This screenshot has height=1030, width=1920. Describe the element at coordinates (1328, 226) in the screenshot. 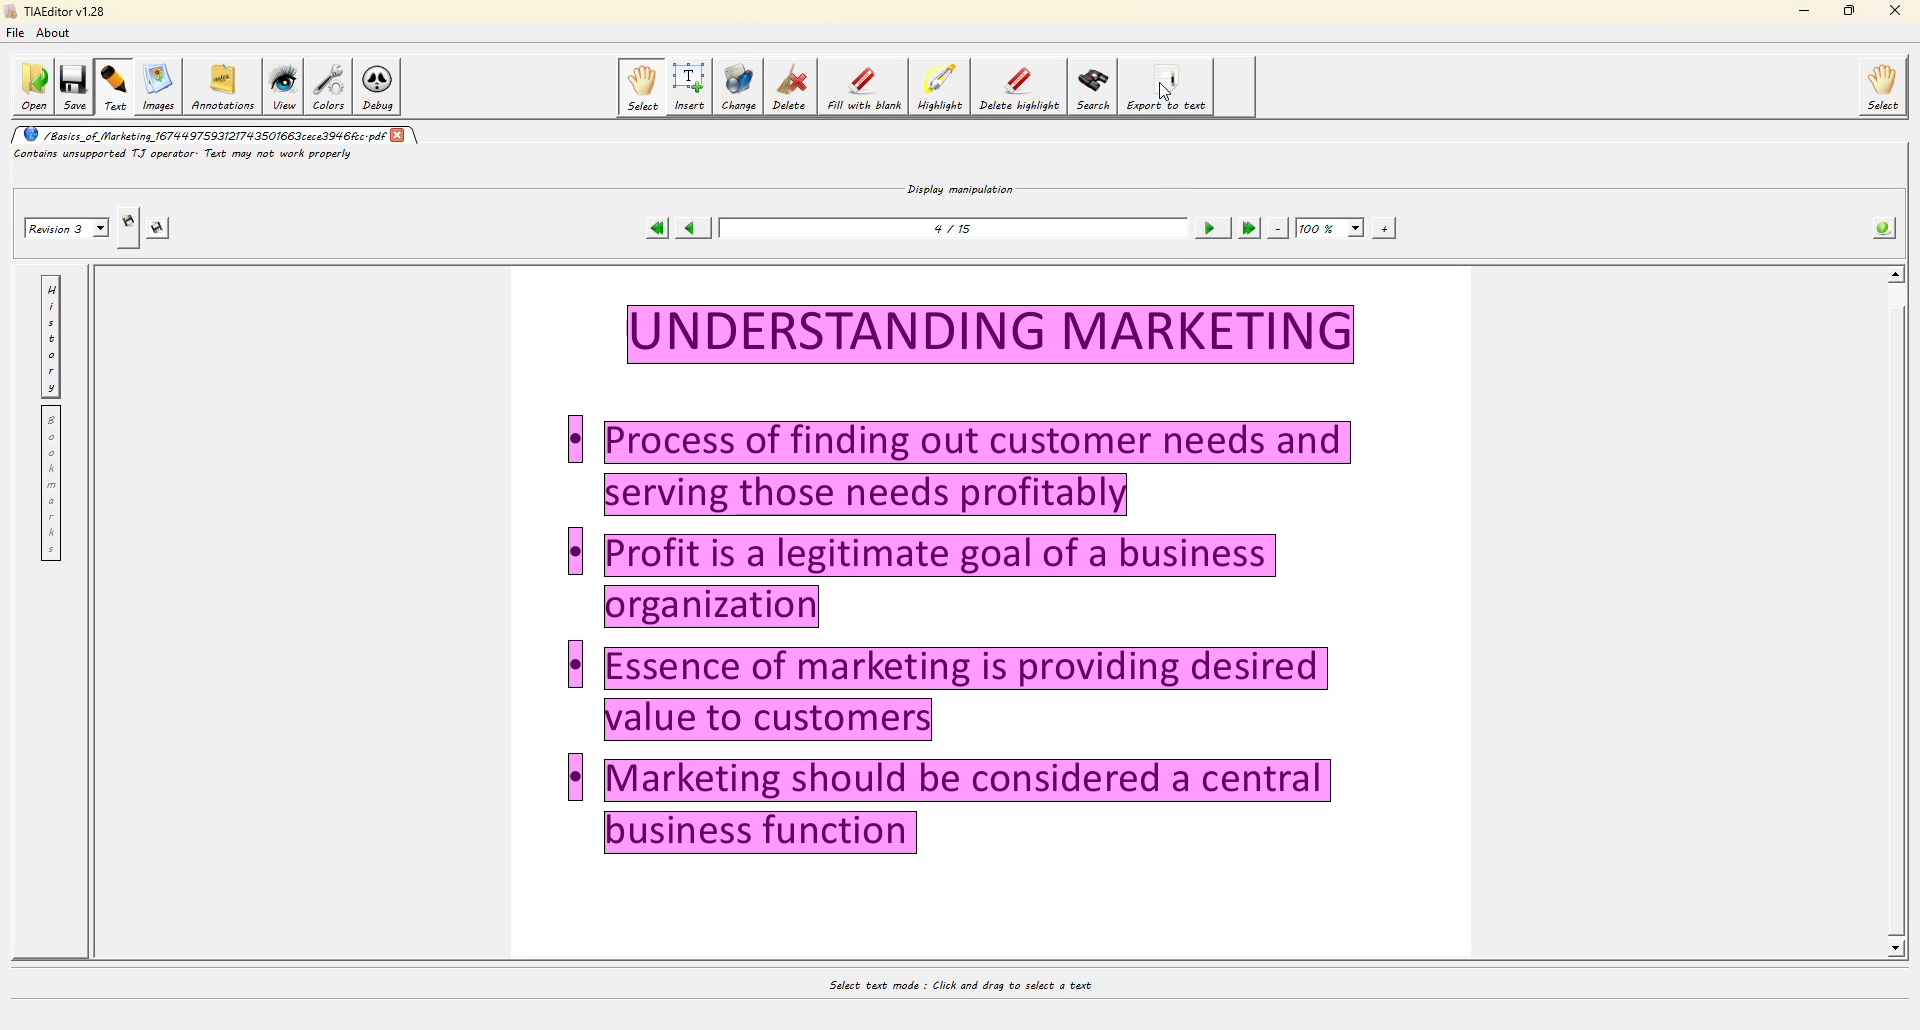

I see `100%` at that location.